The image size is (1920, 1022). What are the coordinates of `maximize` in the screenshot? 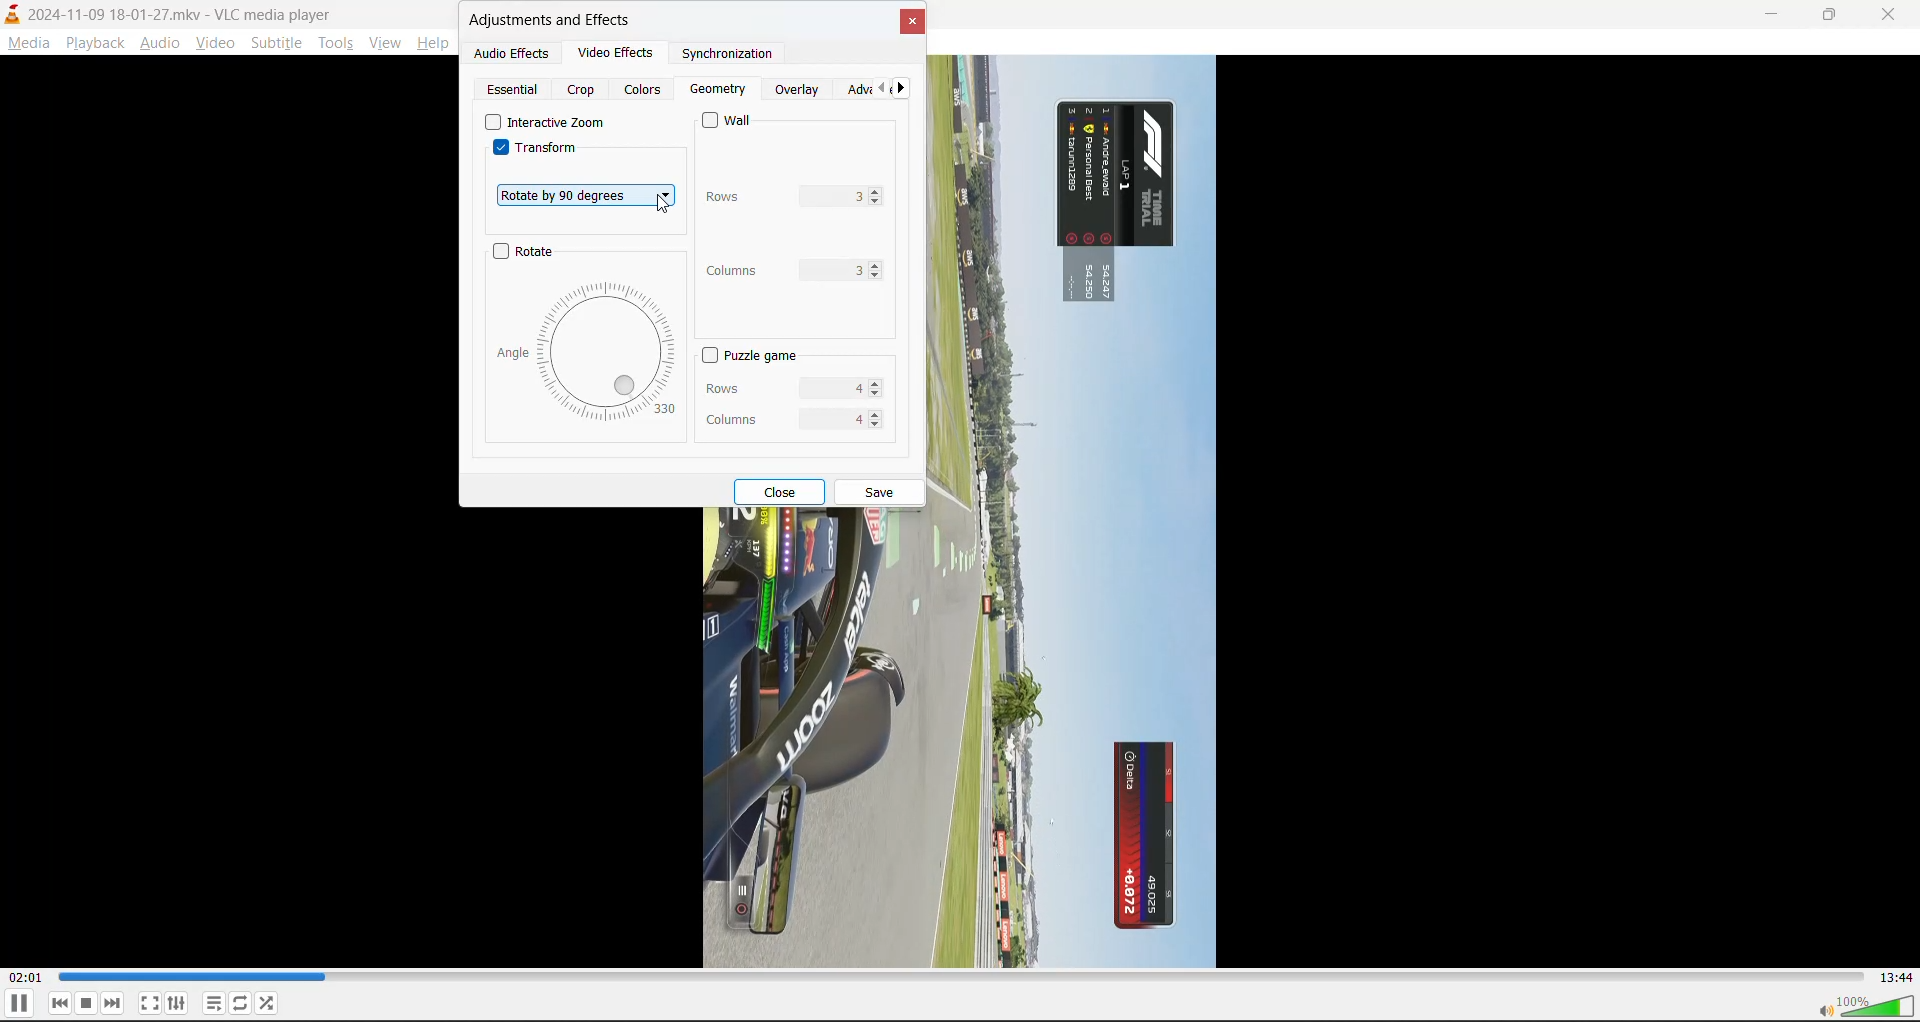 It's located at (1840, 16).